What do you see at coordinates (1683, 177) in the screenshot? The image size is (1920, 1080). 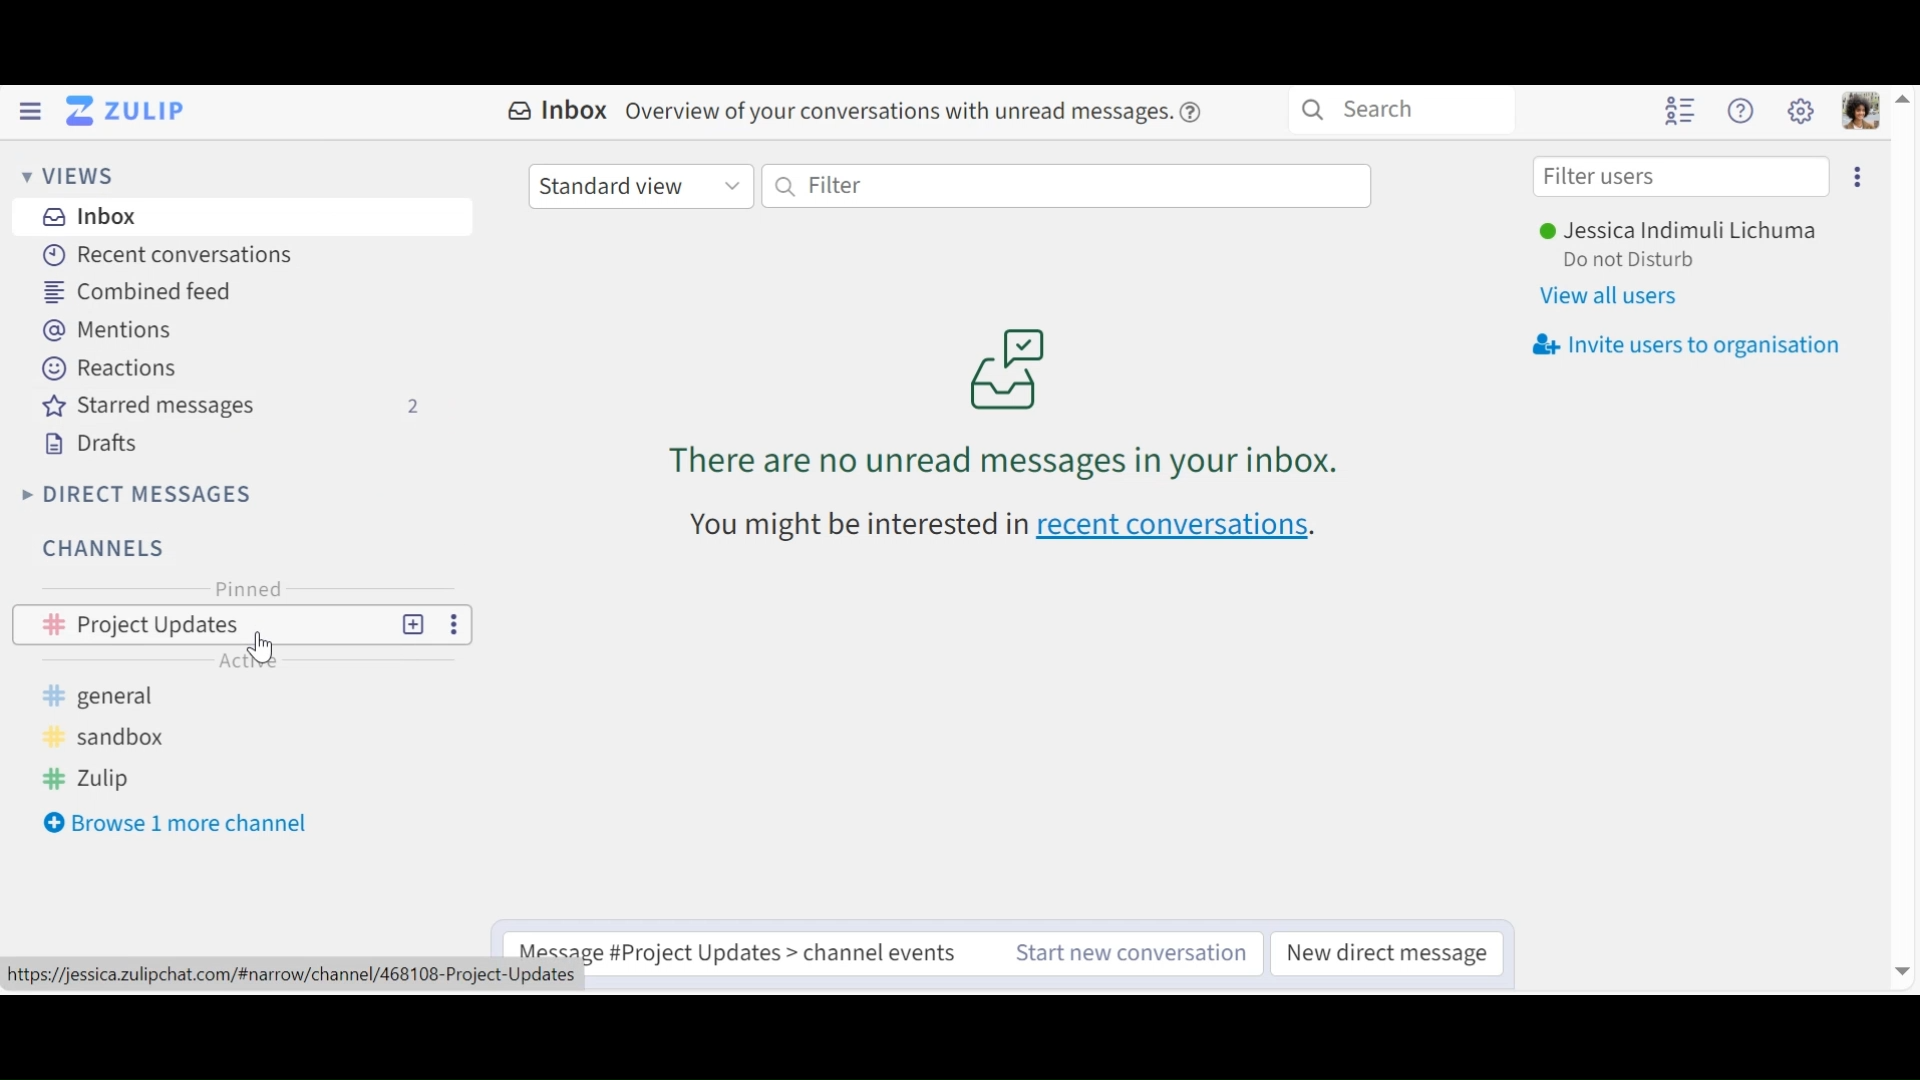 I see `Filter users` at bounding box center [1683, 177].